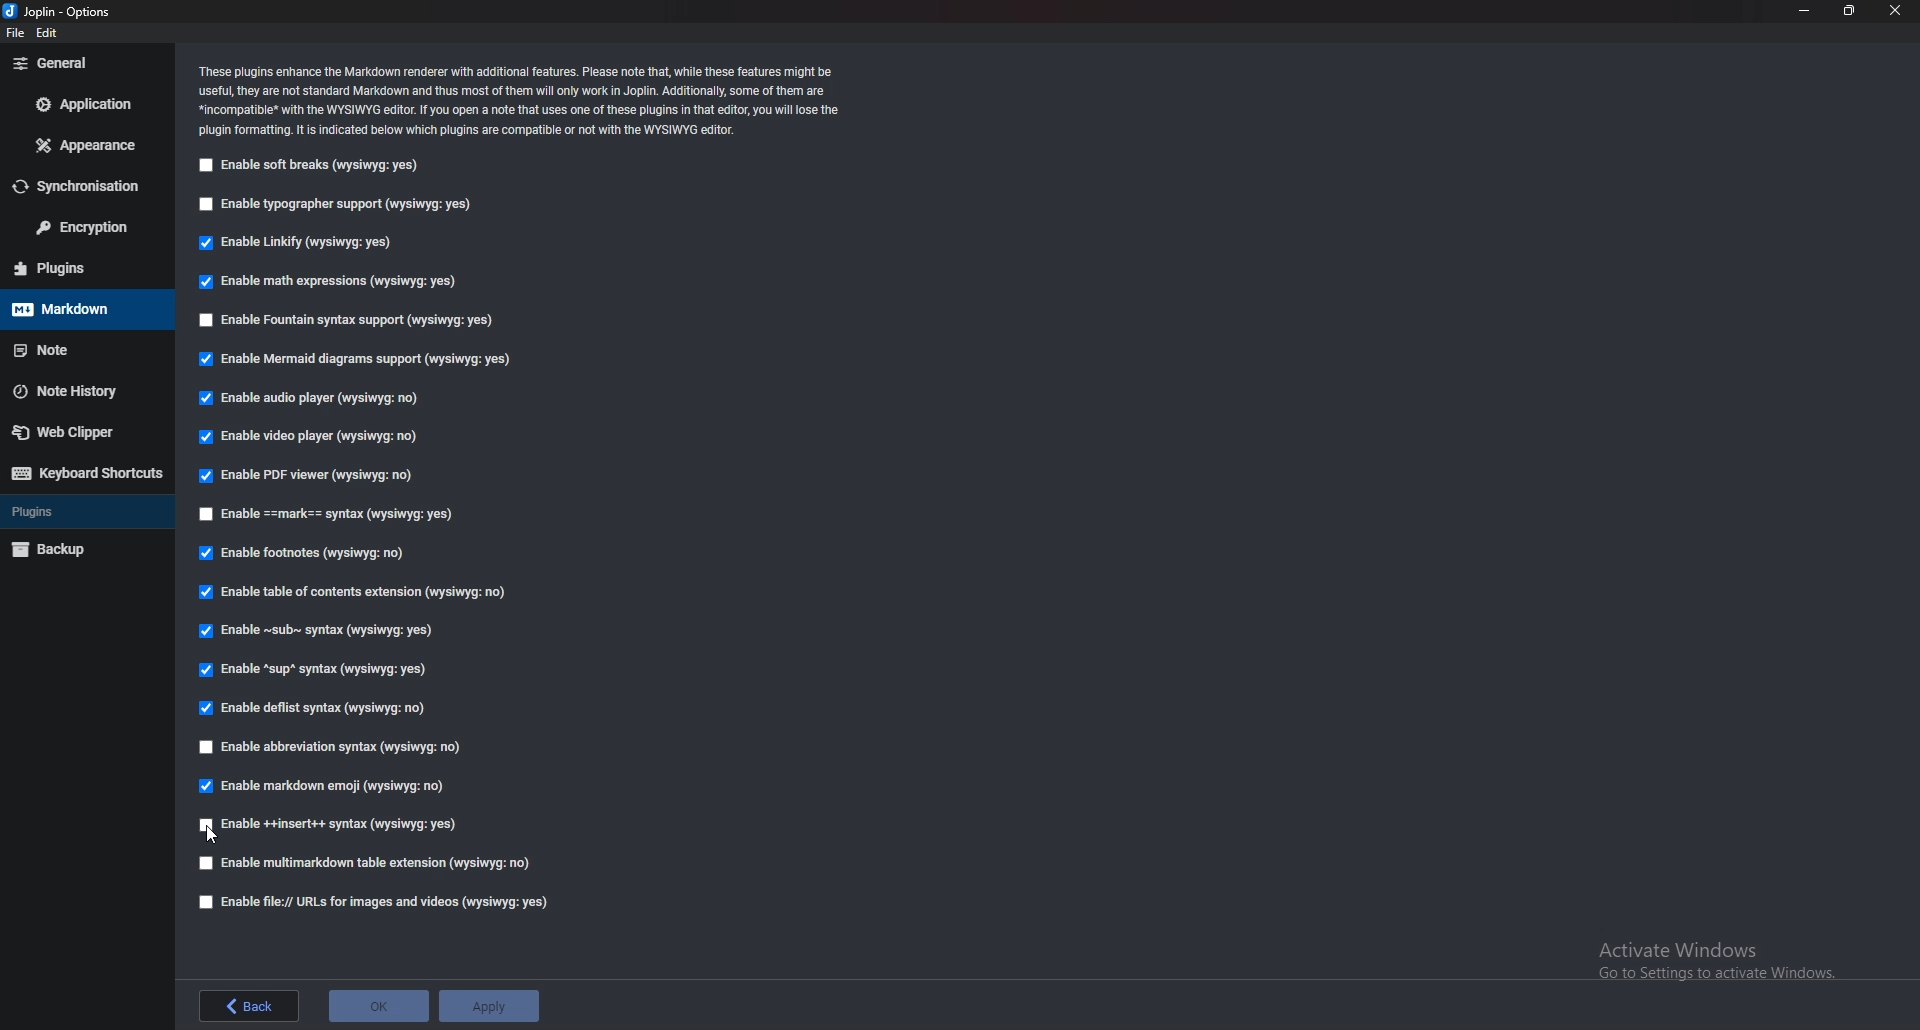 This screenshot has height=1030, width=1920. Describe the element at coordinates (380, 1004) in the screenshot. I see `ok` at that location.